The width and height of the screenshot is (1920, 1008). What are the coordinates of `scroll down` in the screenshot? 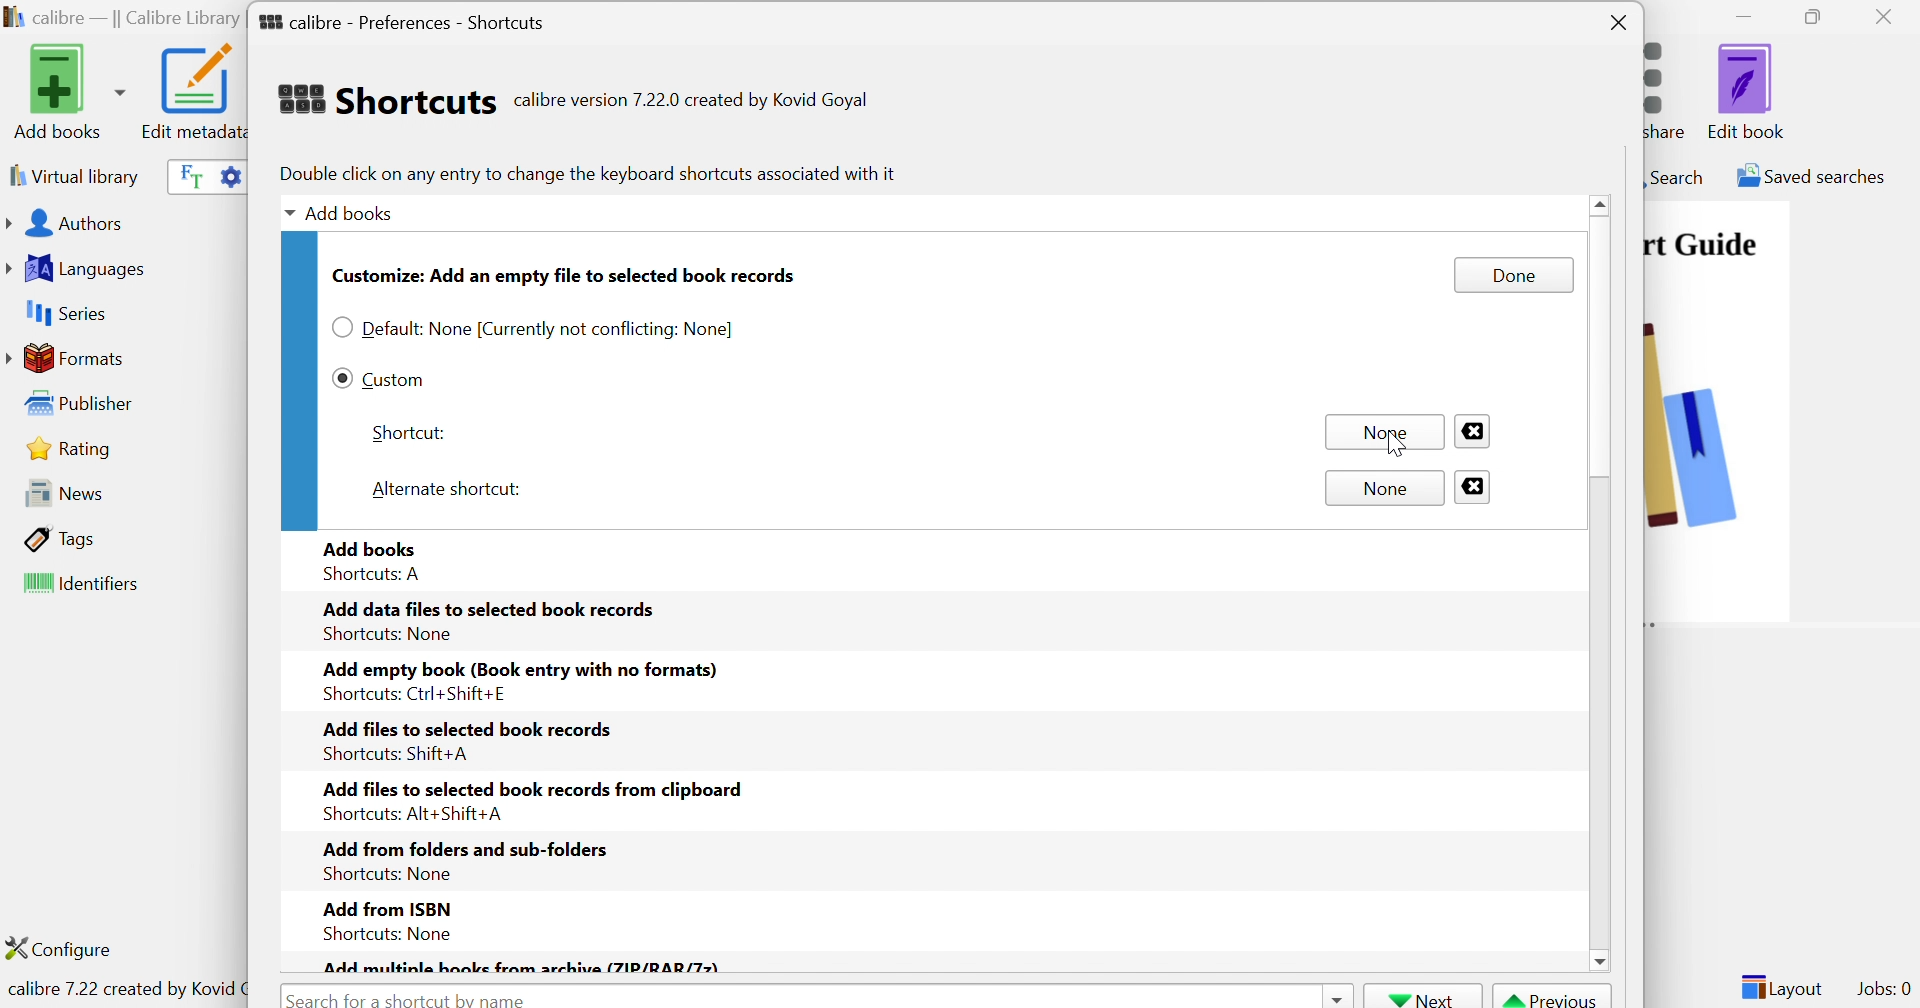 It's located at (1601, 959).